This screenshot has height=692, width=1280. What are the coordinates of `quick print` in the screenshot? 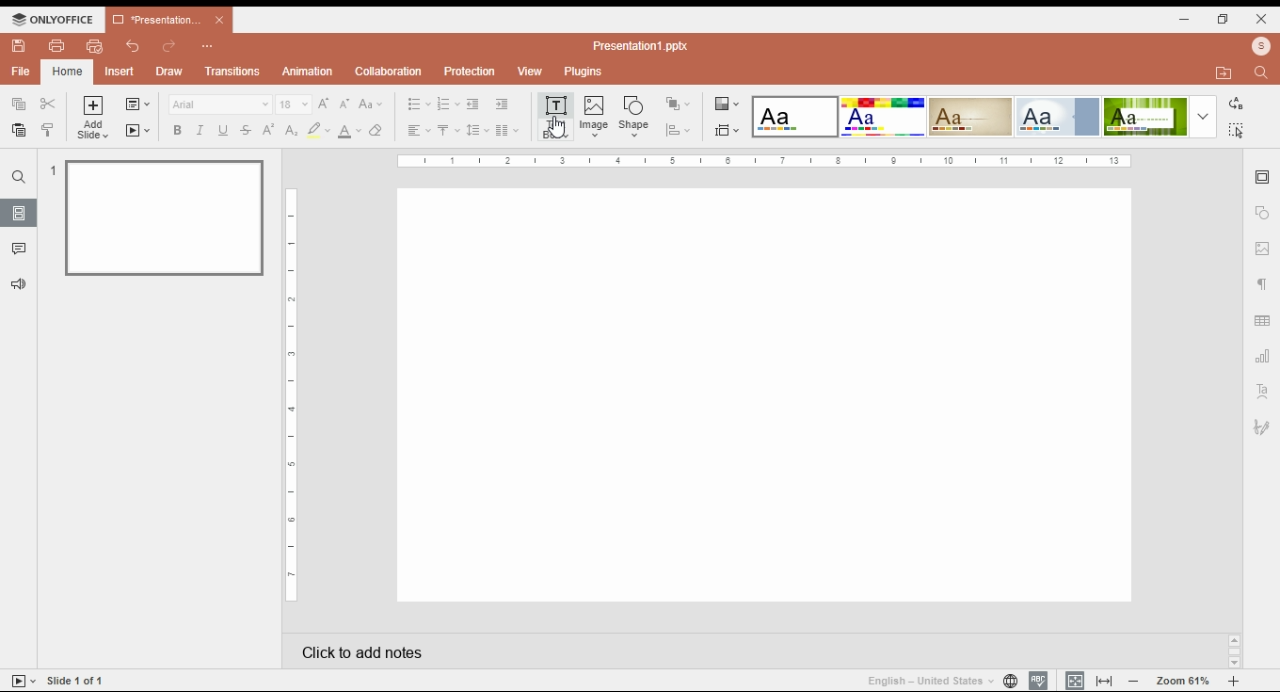 It's located at (95, 45).